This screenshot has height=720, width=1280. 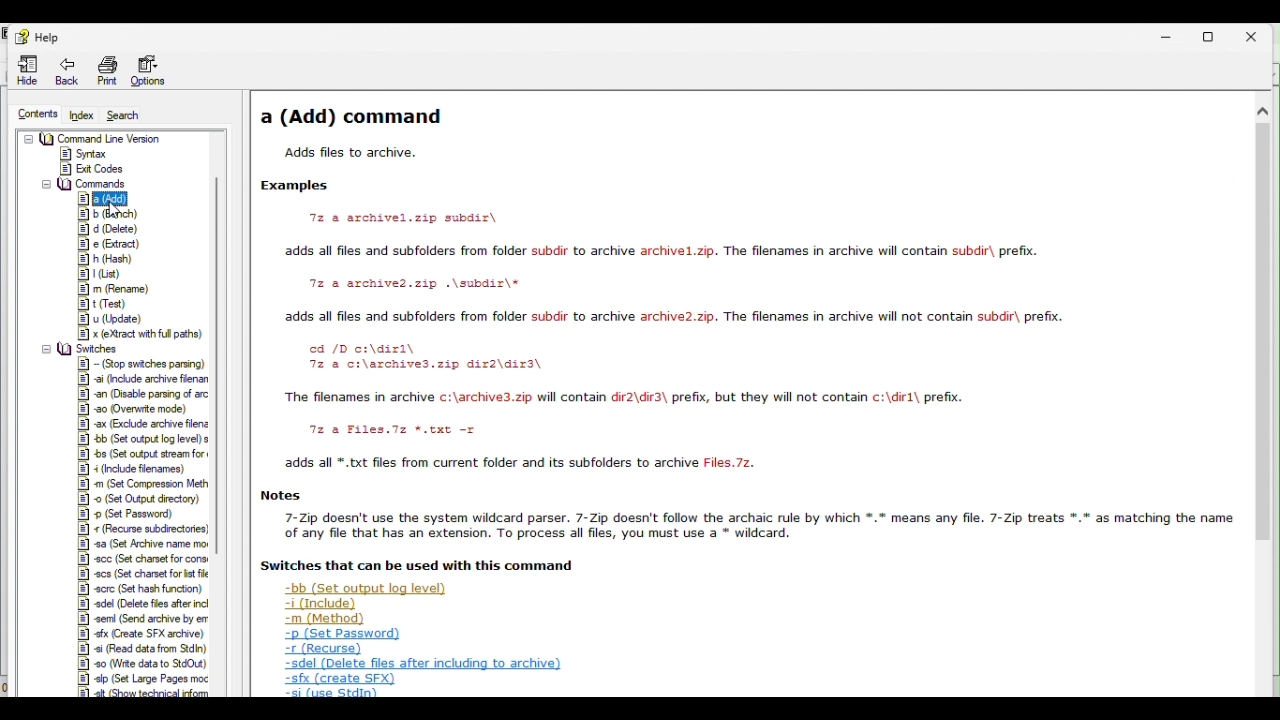 I want to click on -ao, so click(x=144, y=409).